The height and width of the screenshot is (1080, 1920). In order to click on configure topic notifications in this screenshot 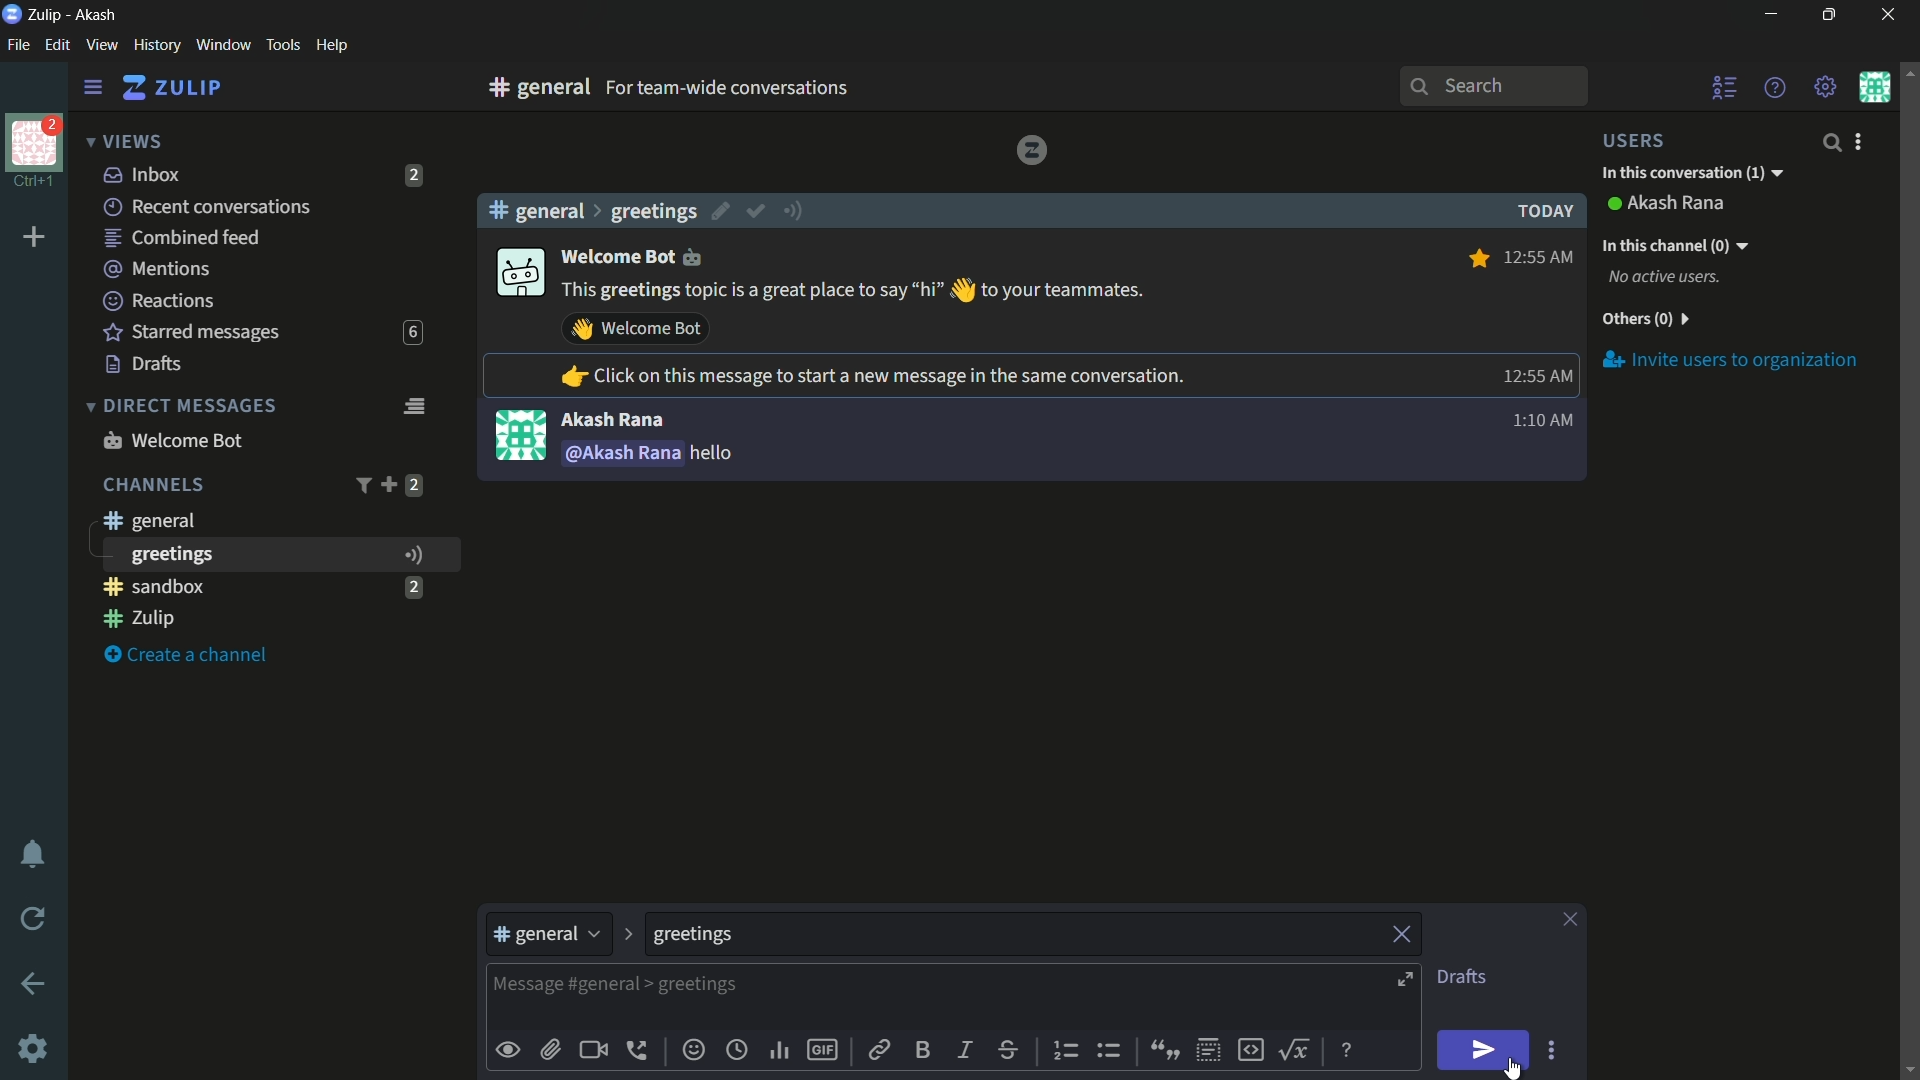, I will do `click(796, 209)`.